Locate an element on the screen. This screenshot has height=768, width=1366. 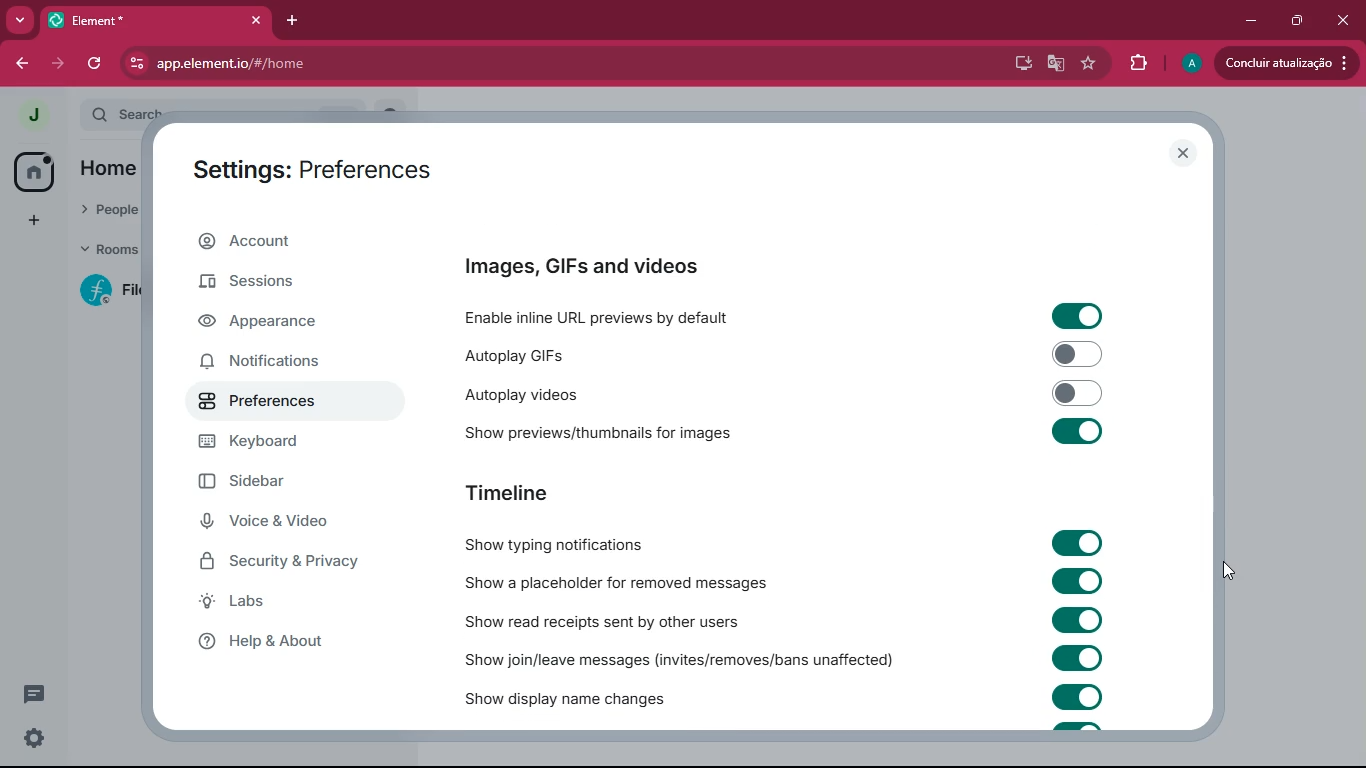
preferences is located at coordinates (277, 402).